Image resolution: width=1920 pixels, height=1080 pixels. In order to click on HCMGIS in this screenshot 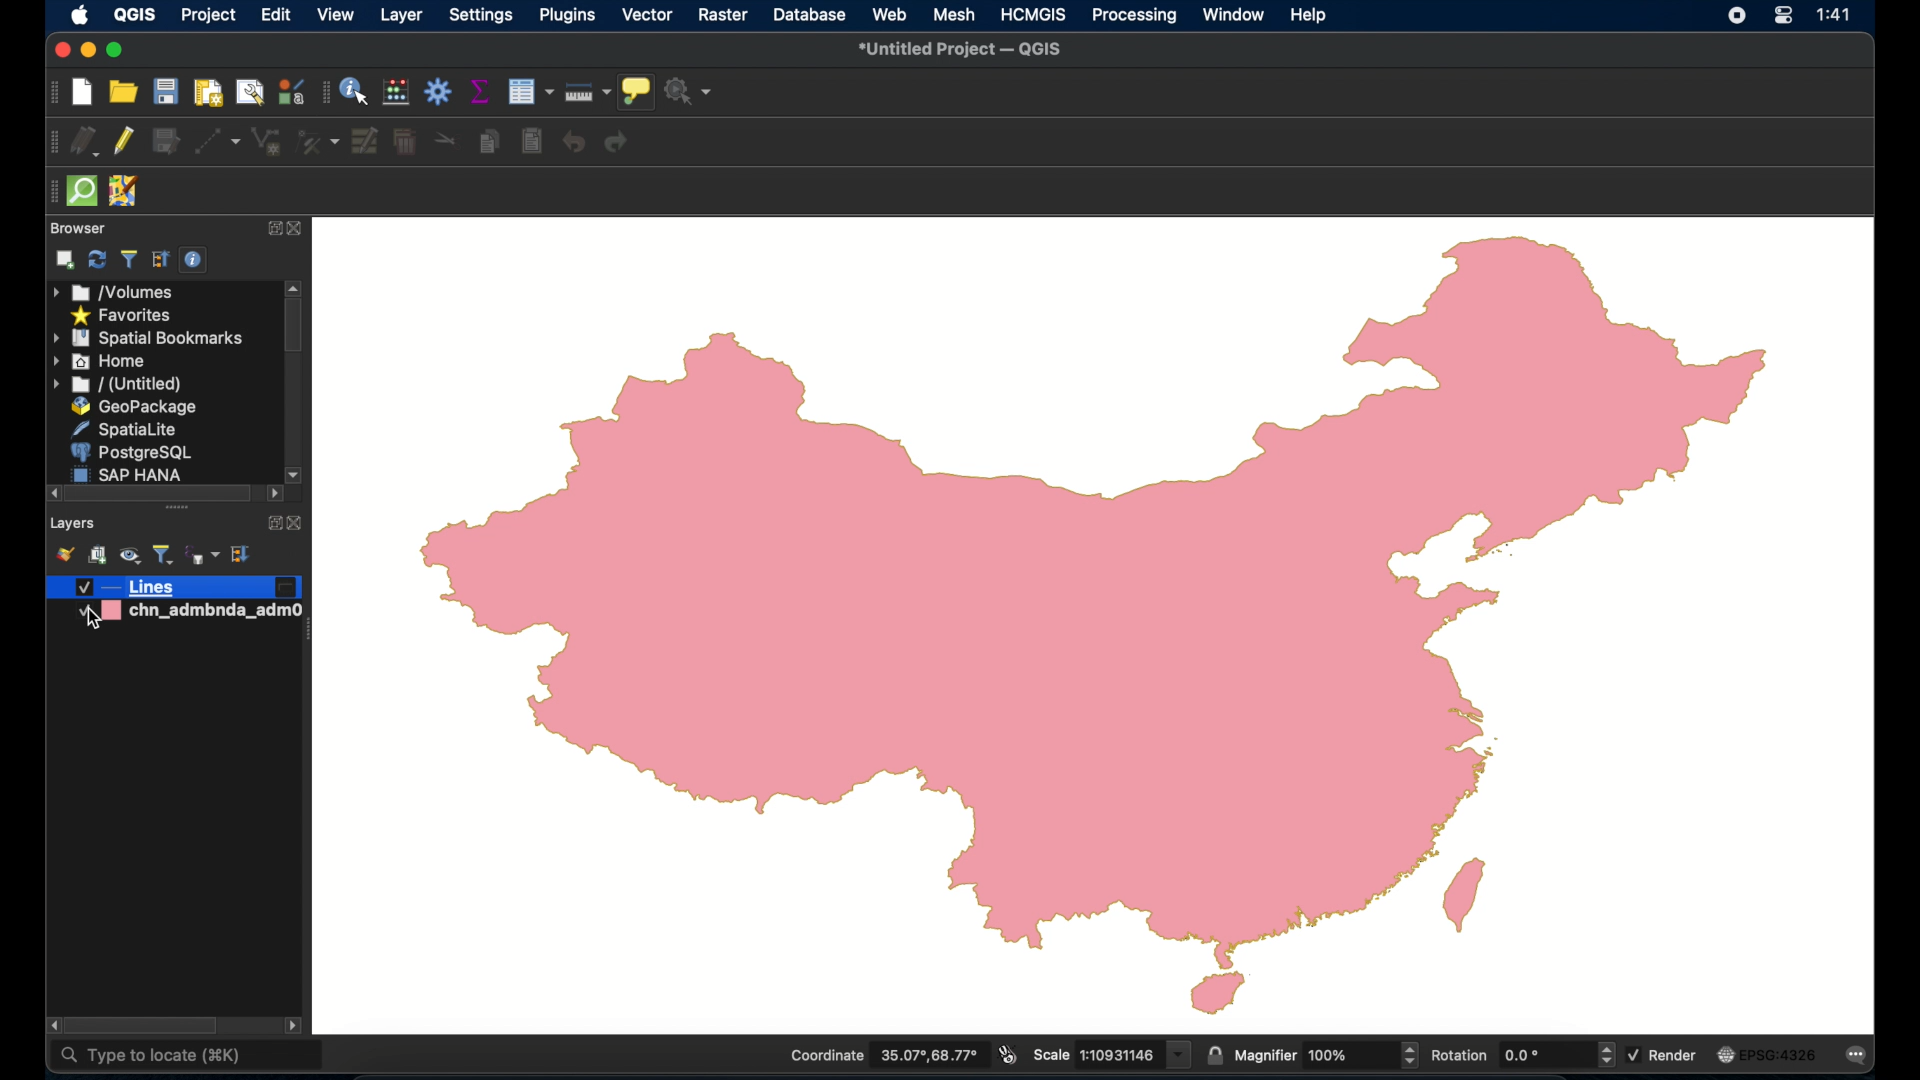, I will do `click(1033, 14)`.